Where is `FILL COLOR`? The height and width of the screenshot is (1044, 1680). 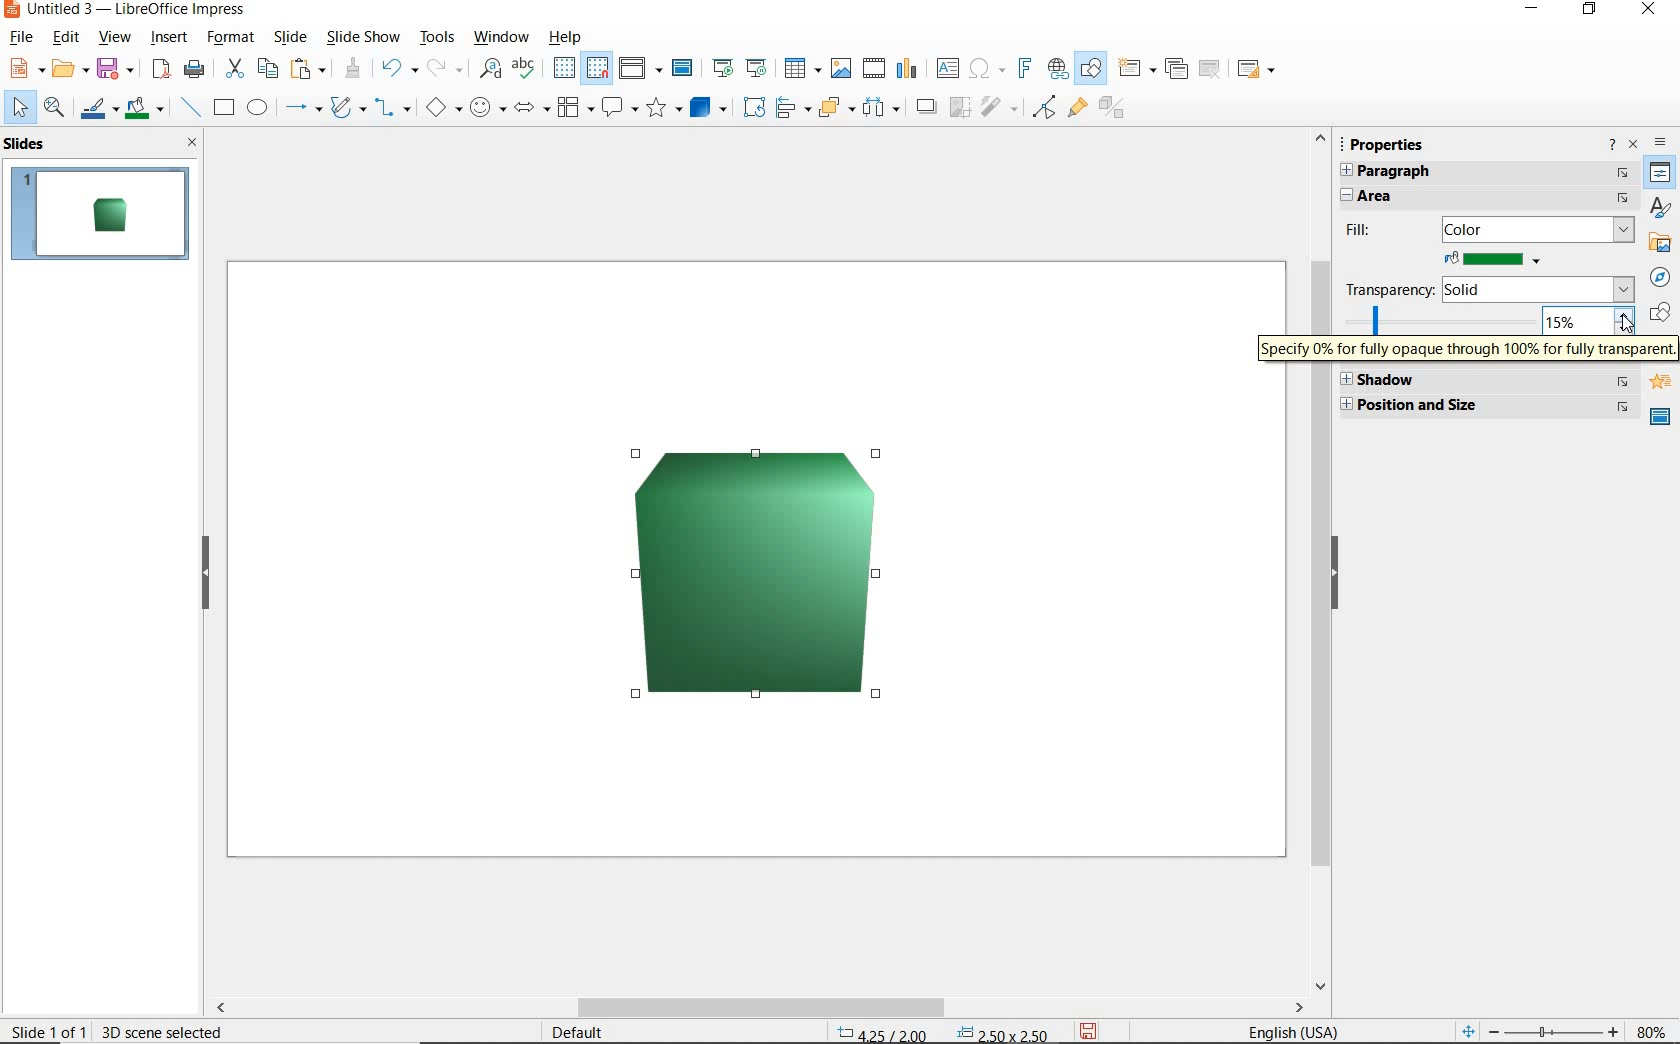
FILL COLOR is located at coordinates (1495, 257).